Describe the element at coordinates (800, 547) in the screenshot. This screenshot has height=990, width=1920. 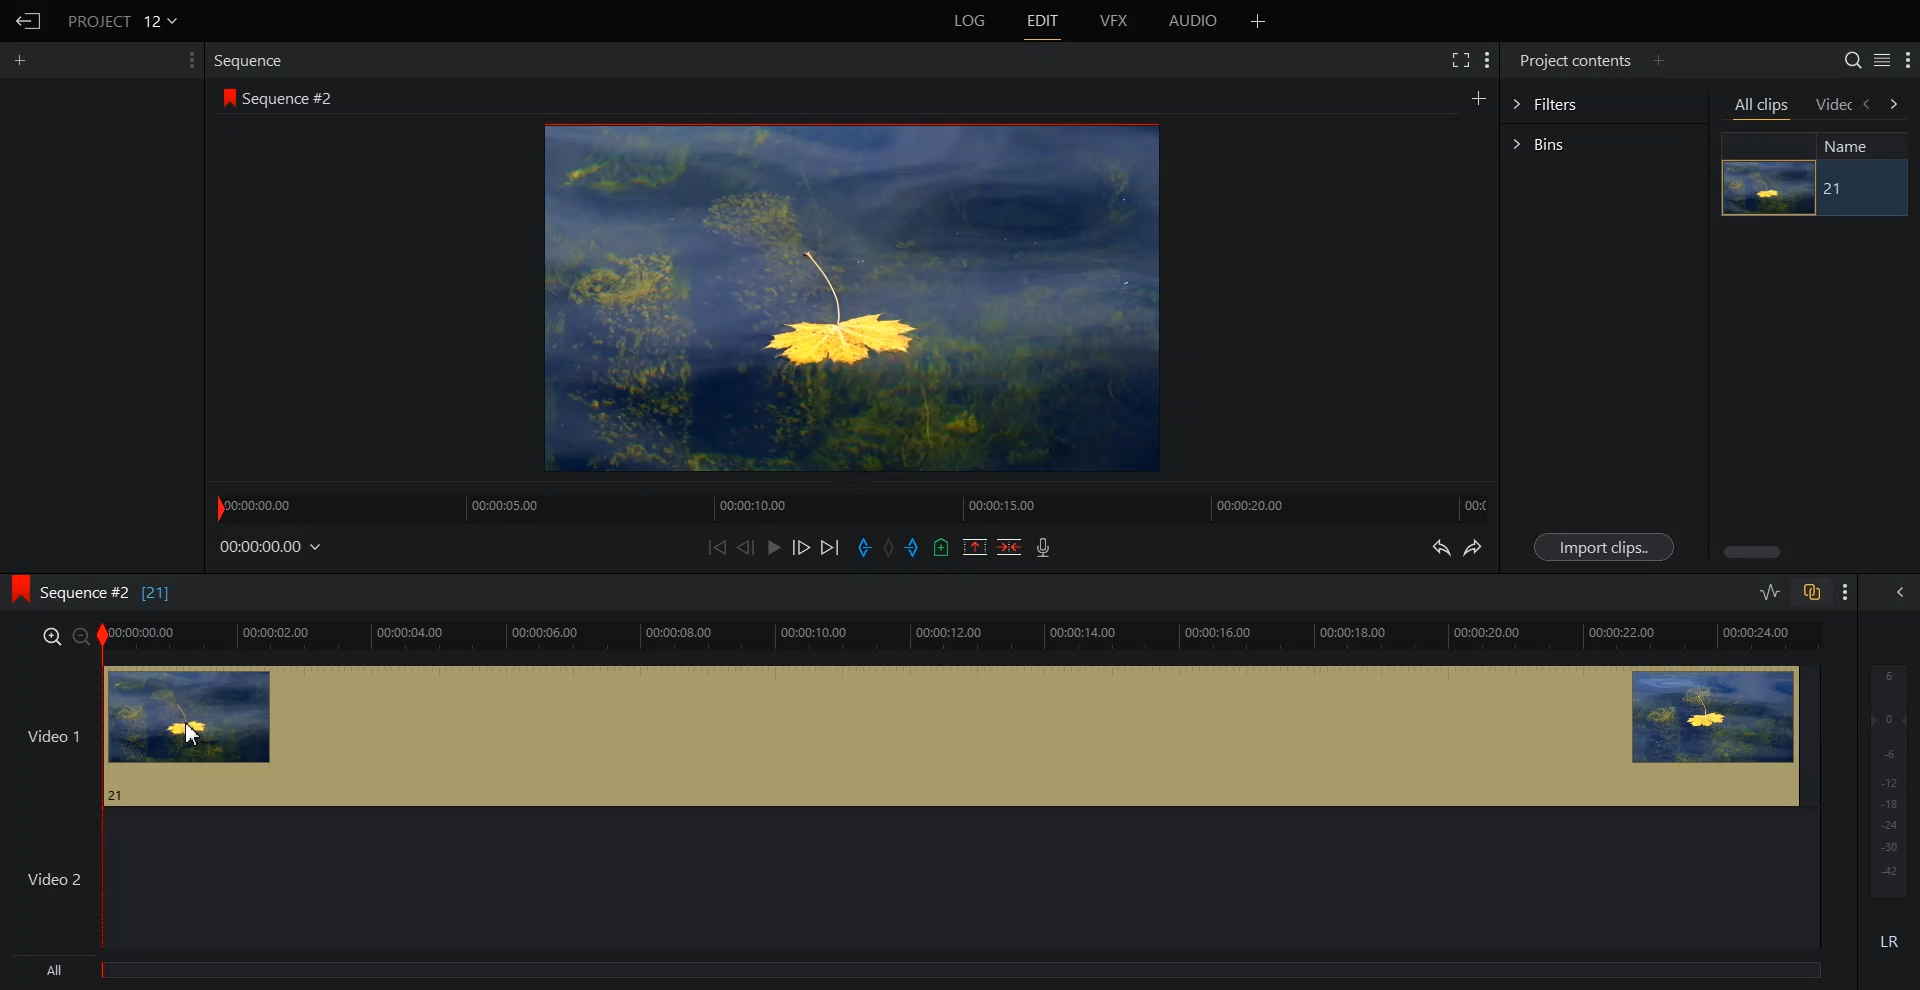
I see `Nudge One frame Forwards` at that location.